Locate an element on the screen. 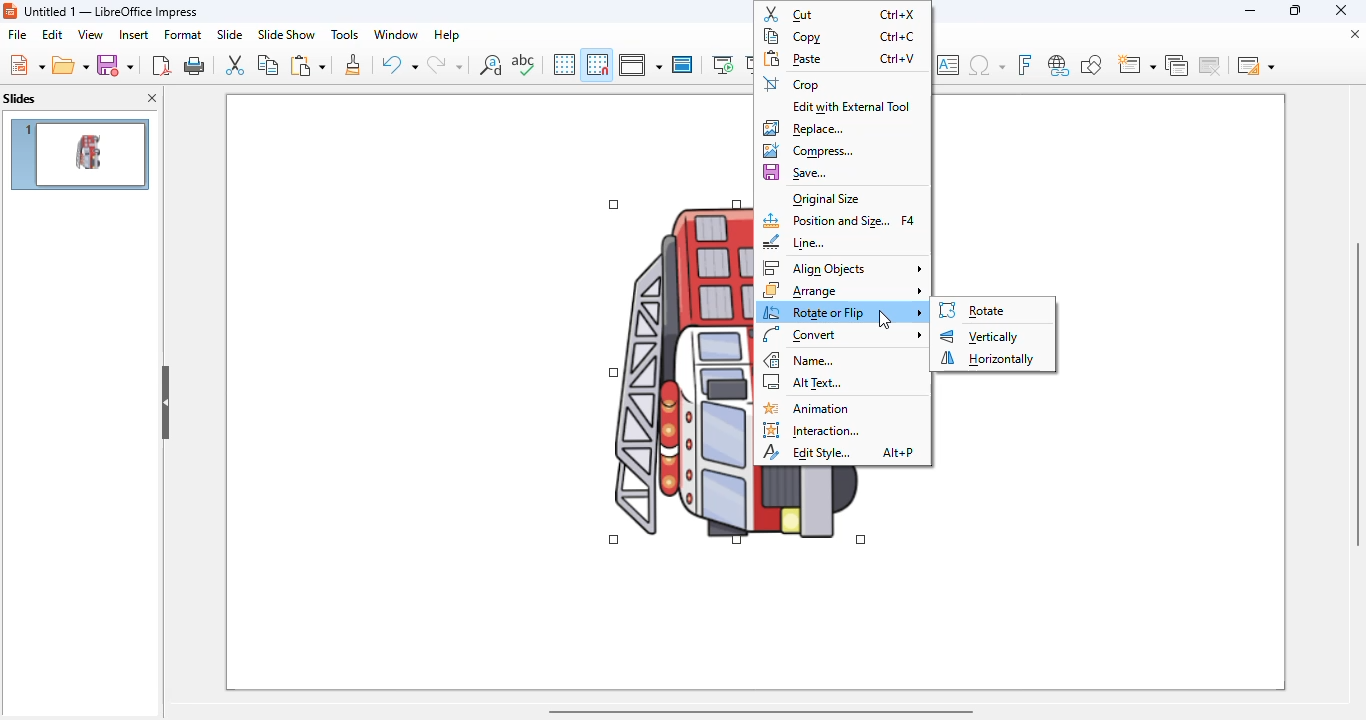 The width and height of the screenshot is (1366, 720). name is located at coordinates (801, 359).